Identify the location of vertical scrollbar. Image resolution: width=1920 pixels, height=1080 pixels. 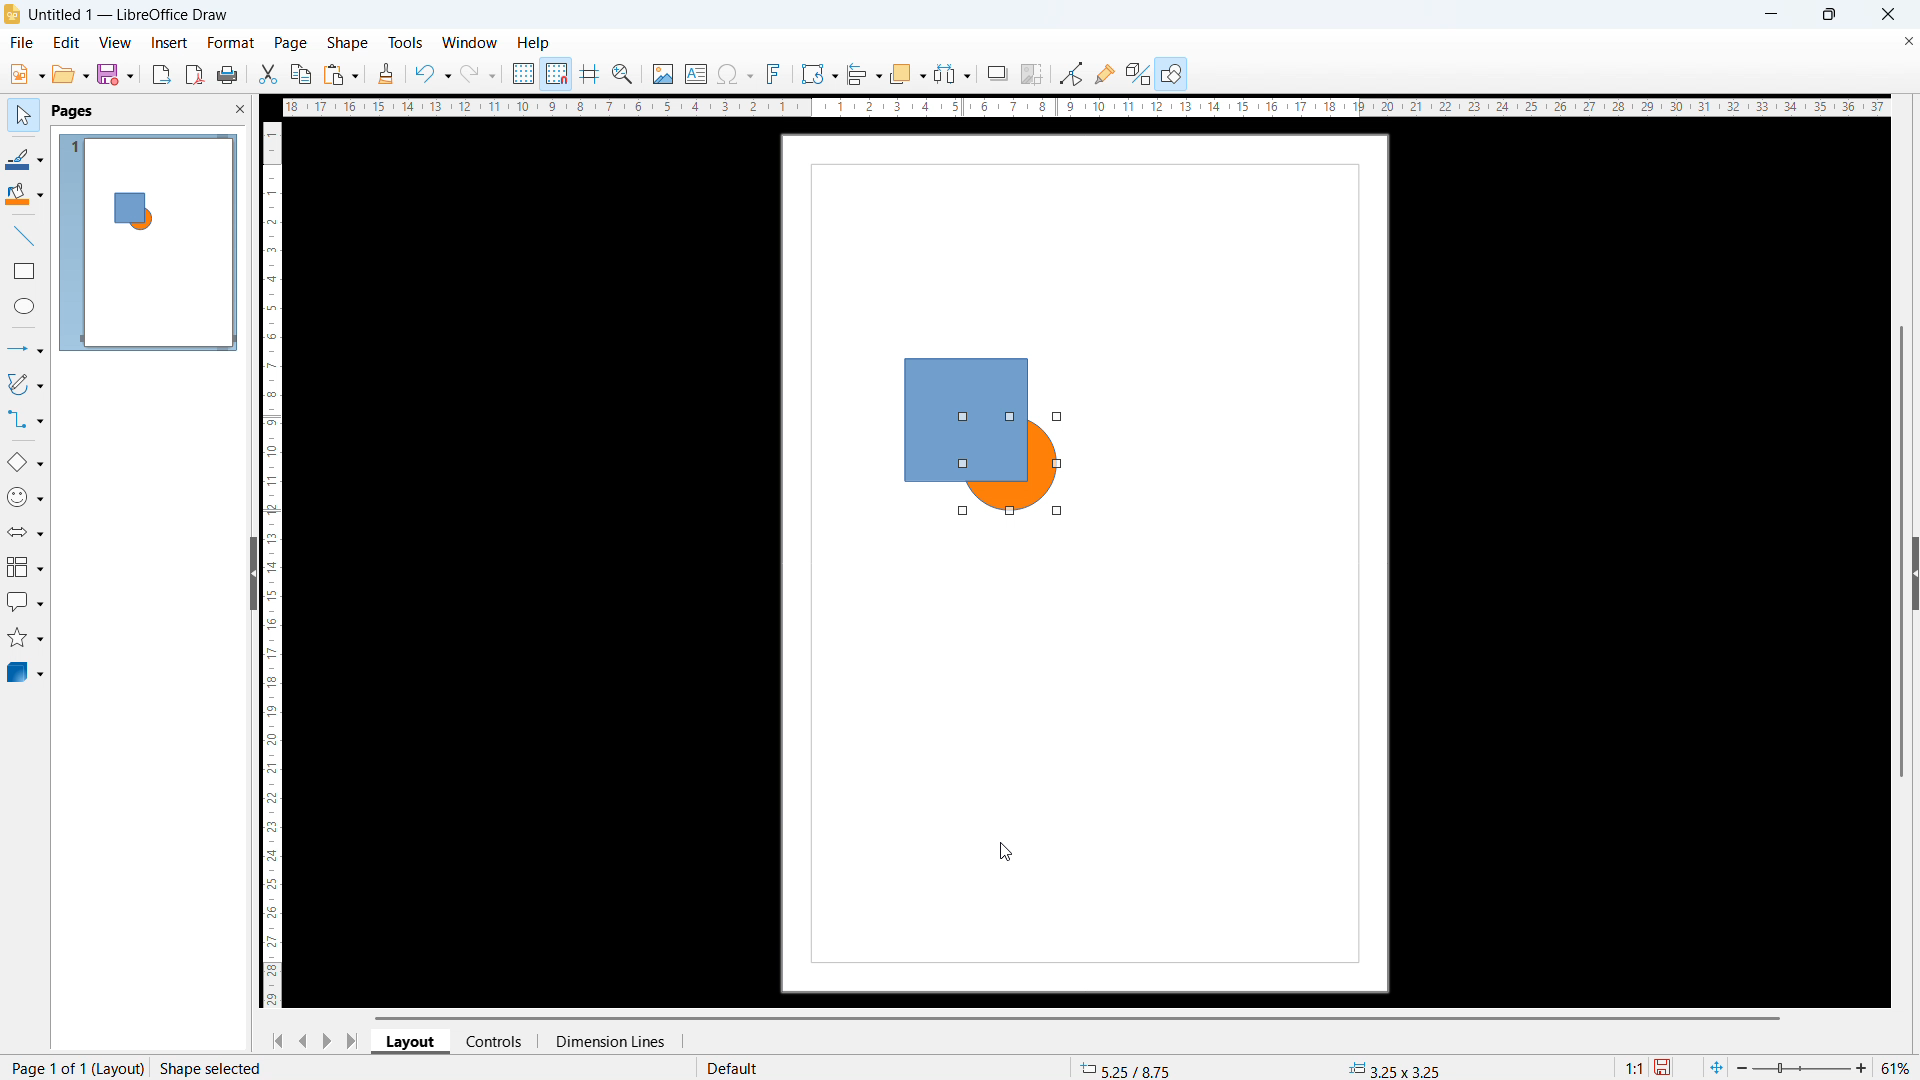
(273, 564).